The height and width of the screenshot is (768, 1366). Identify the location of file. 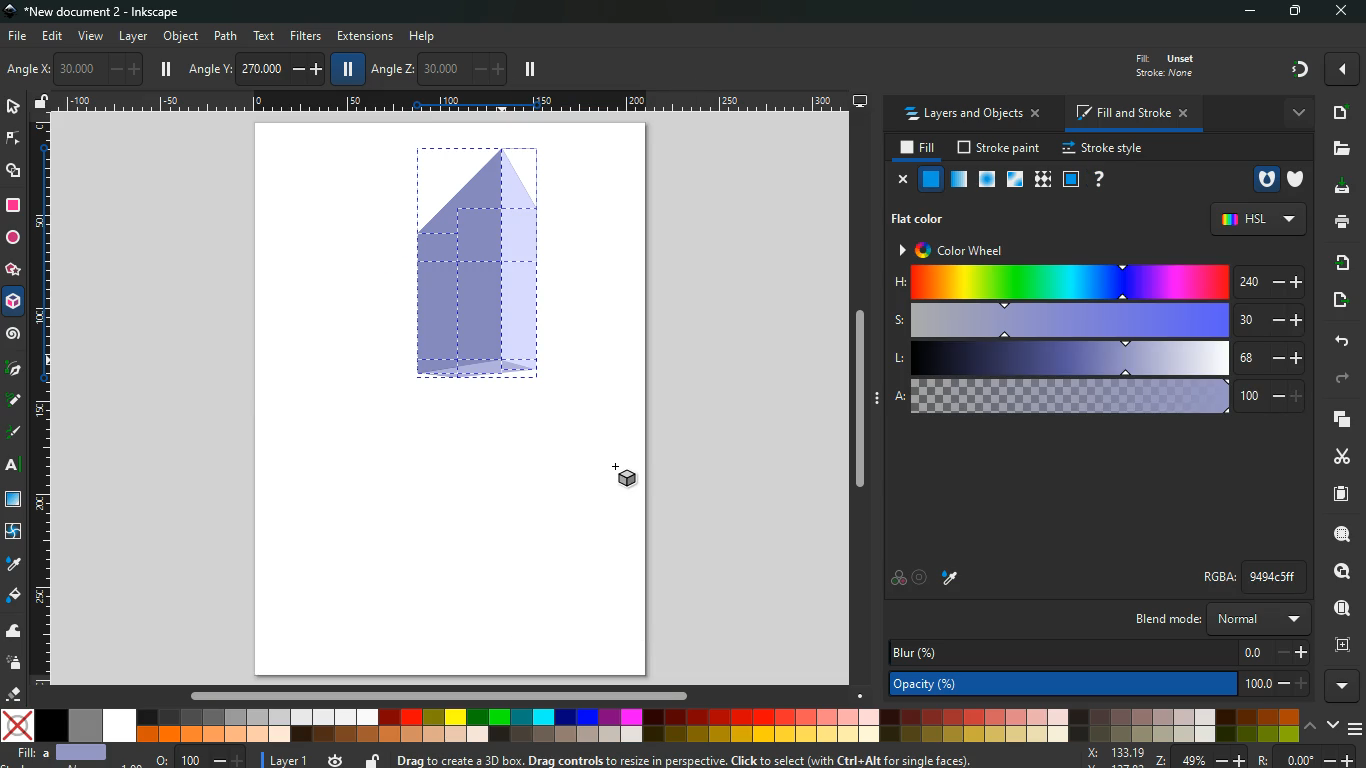
(16, 37).